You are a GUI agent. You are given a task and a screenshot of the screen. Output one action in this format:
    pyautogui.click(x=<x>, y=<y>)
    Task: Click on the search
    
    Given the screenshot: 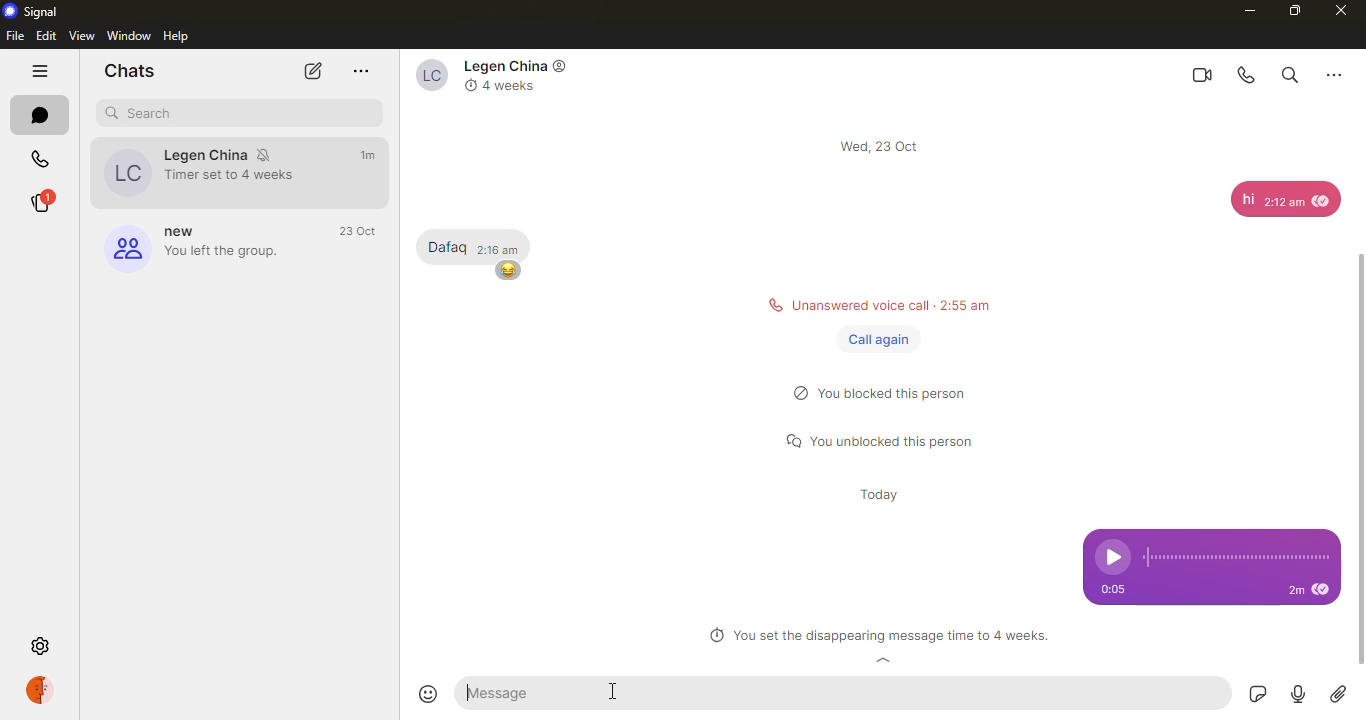 What is the action you would take?
    pyautogui.click(x=1288, y=73)
    